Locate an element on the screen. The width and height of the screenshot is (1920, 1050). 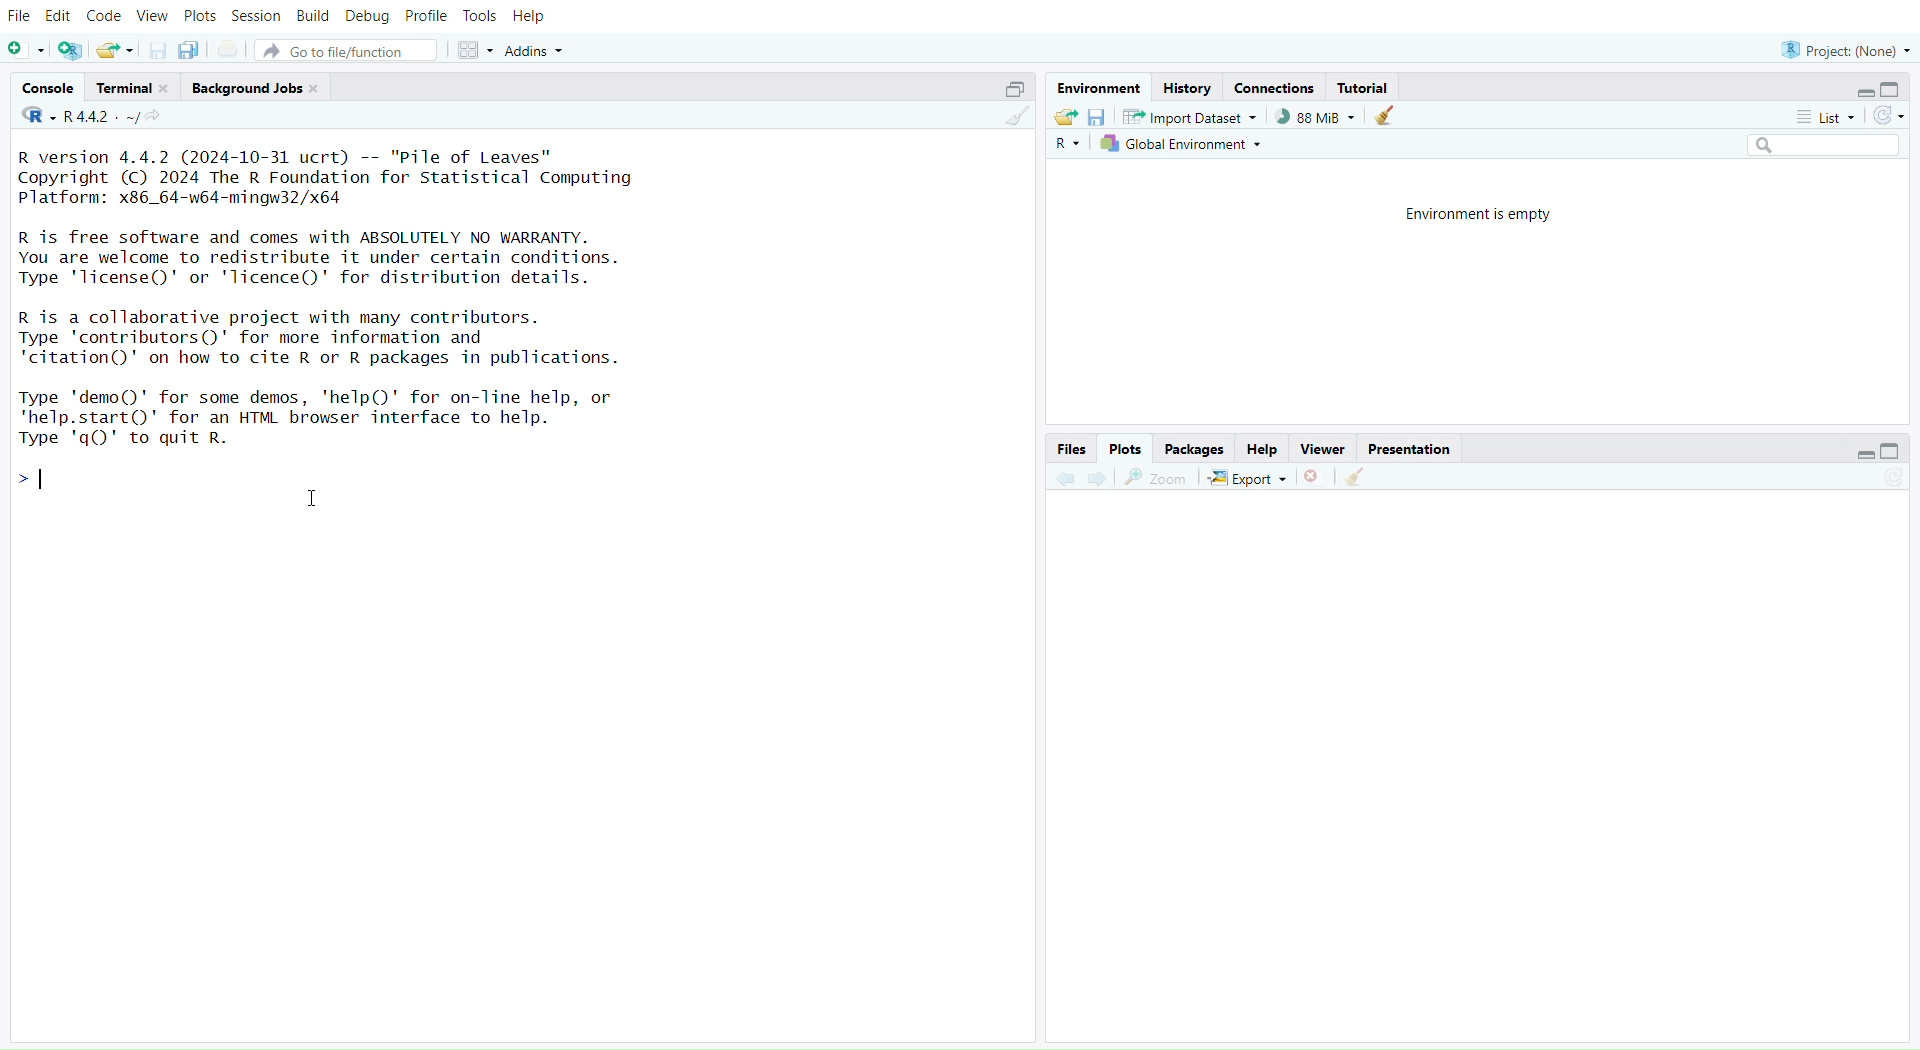
refresh list is located at coordinates (1889, 116).